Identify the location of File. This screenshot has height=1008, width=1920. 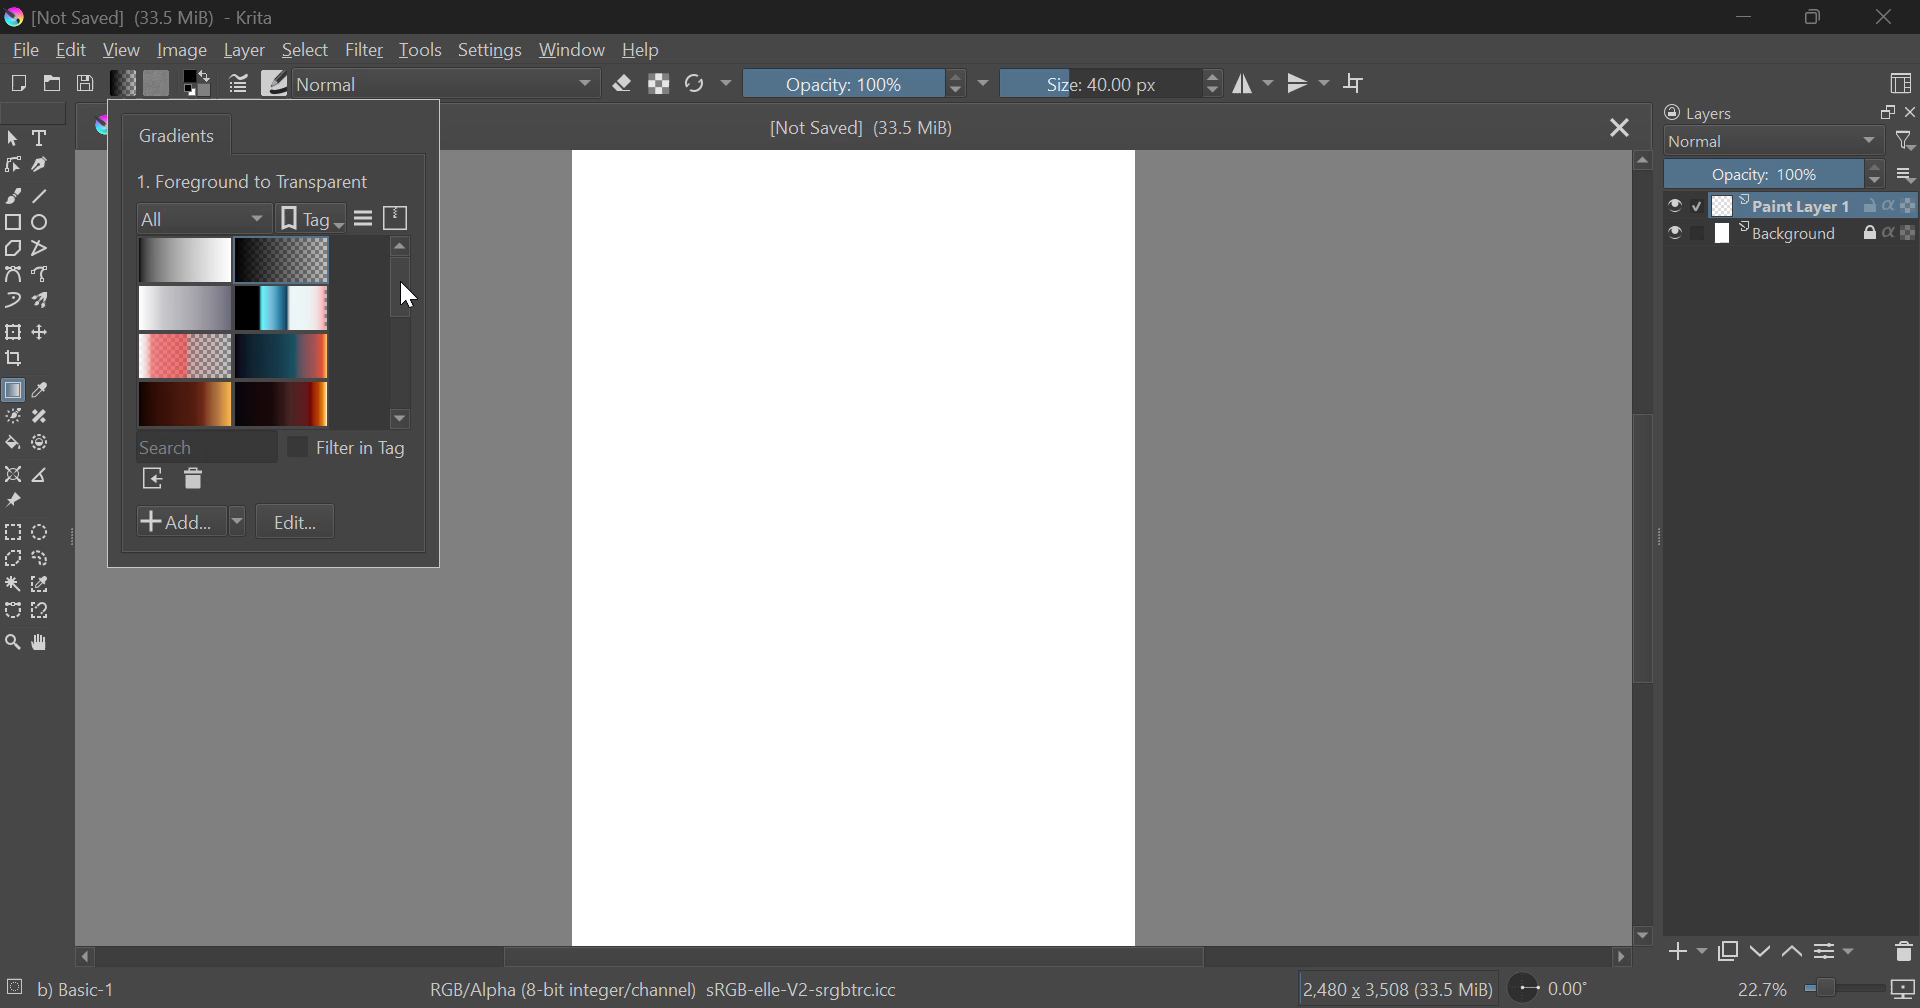
(23, 48).